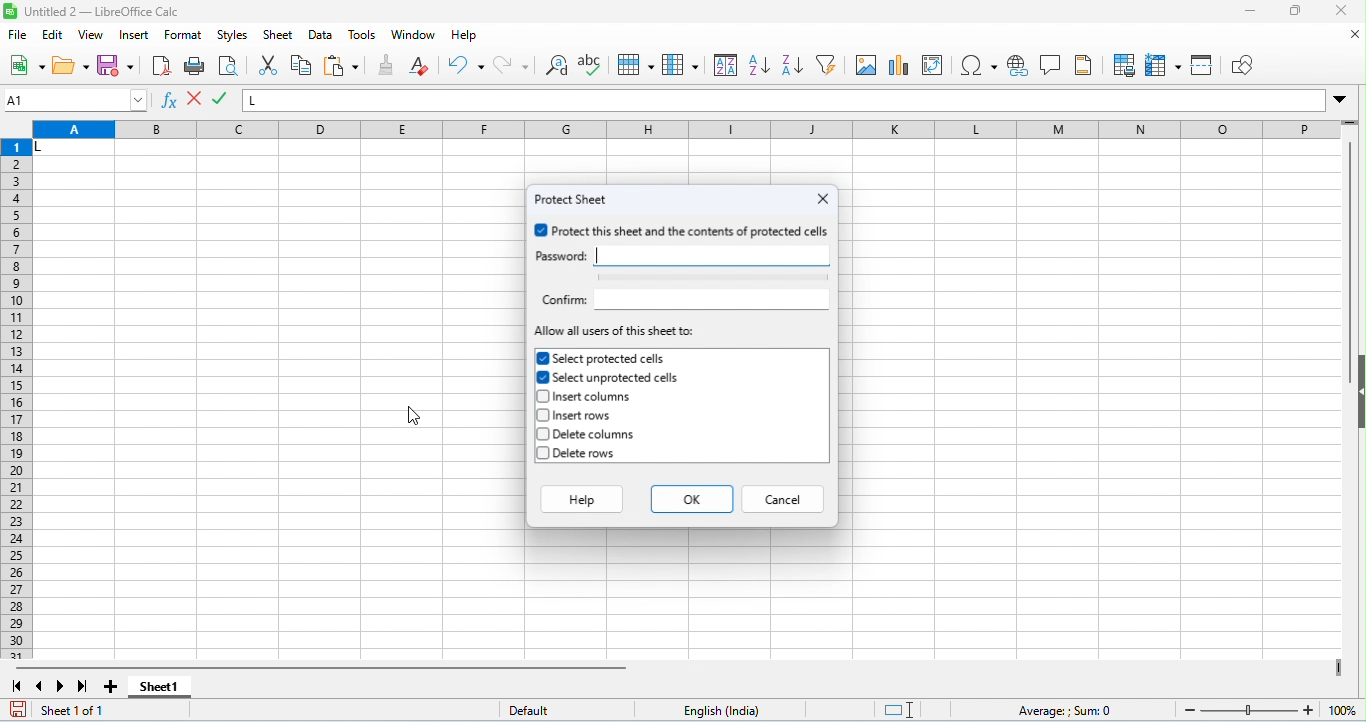 This screenshot has width=1366, height=722. I want to click on open, so click(71, 66).